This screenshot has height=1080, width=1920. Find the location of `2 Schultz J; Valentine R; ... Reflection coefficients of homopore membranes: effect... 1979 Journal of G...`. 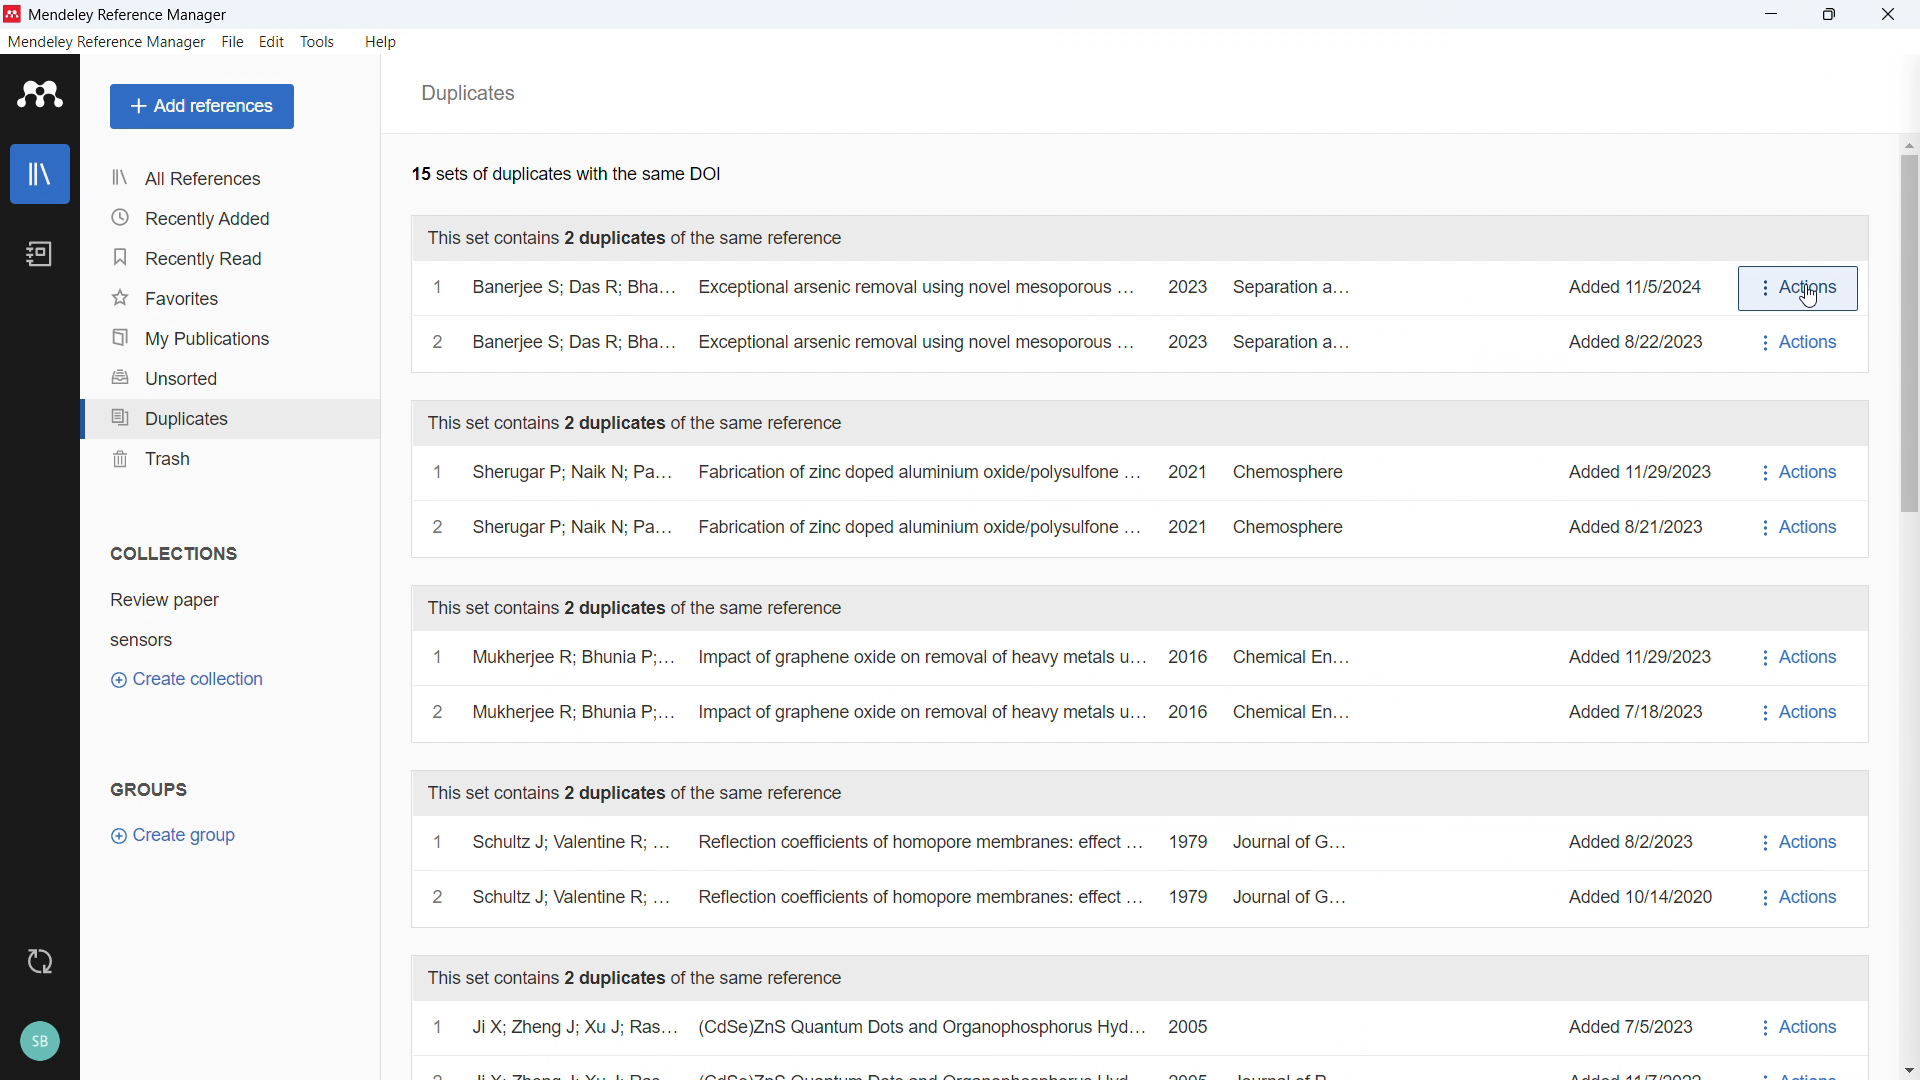

2 Schultz J; Valentine R; ... Reflection coefficients of homopore membranes: effect... 1979 Journal of G... is located at coordinates (887, 900).